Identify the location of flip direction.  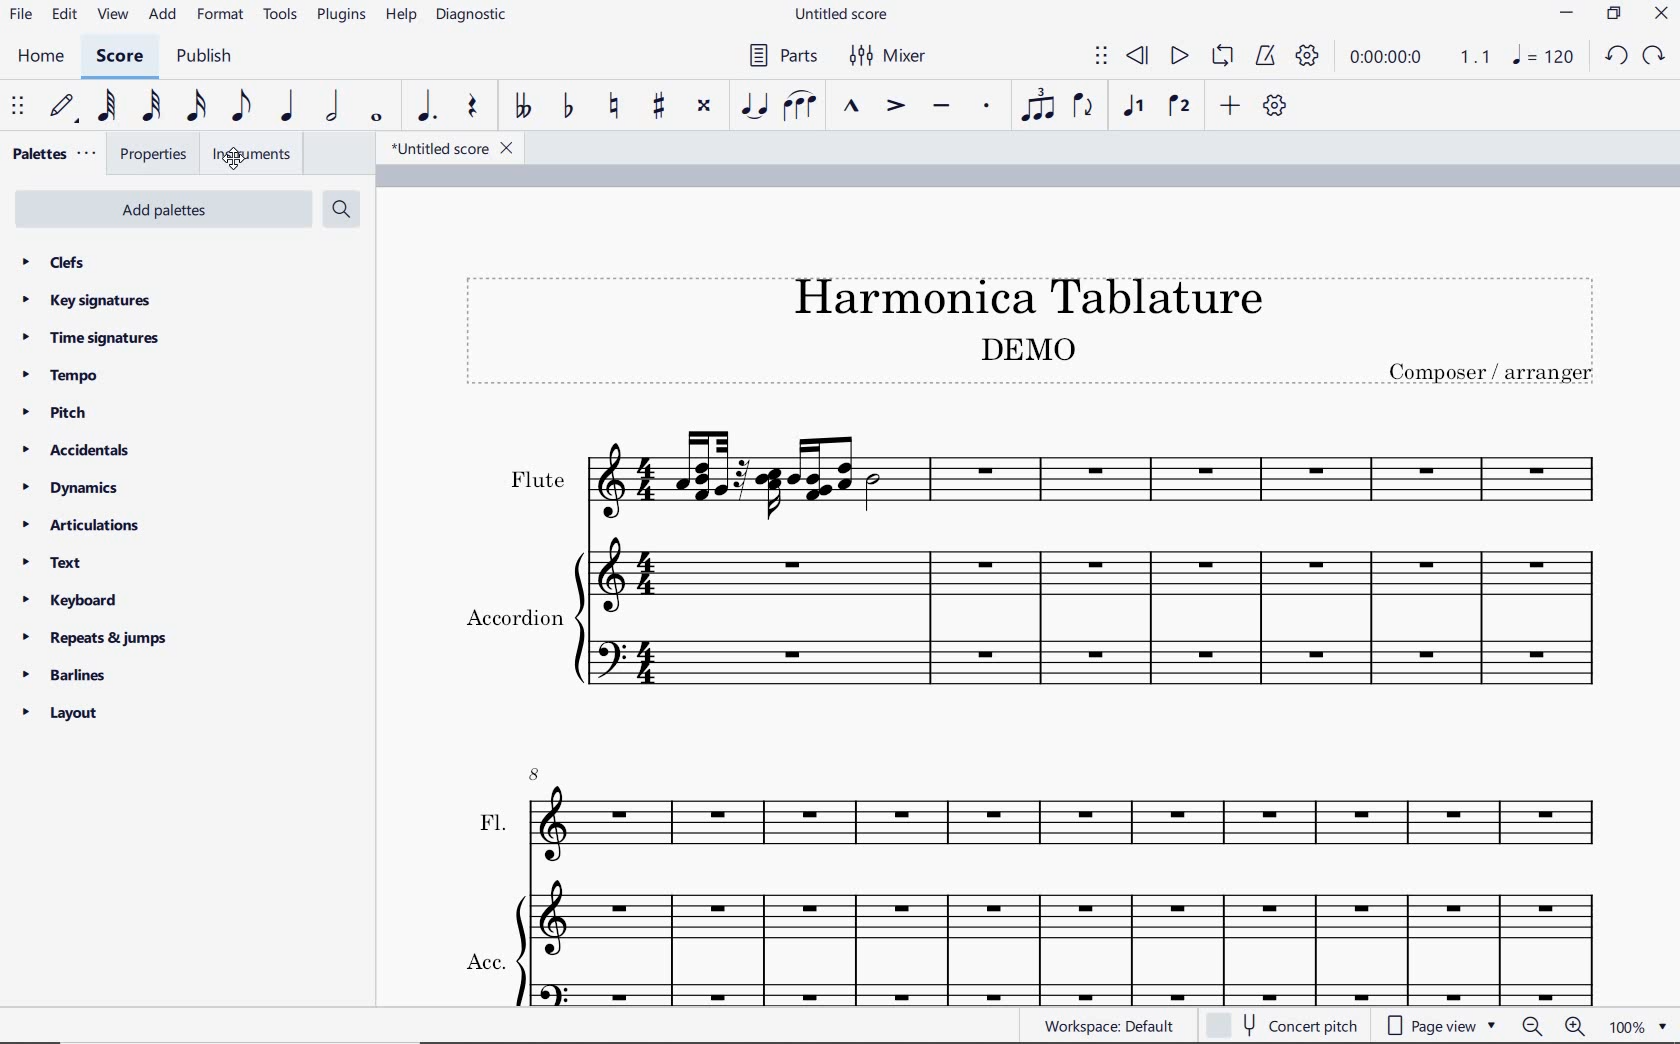
(1085, 107).